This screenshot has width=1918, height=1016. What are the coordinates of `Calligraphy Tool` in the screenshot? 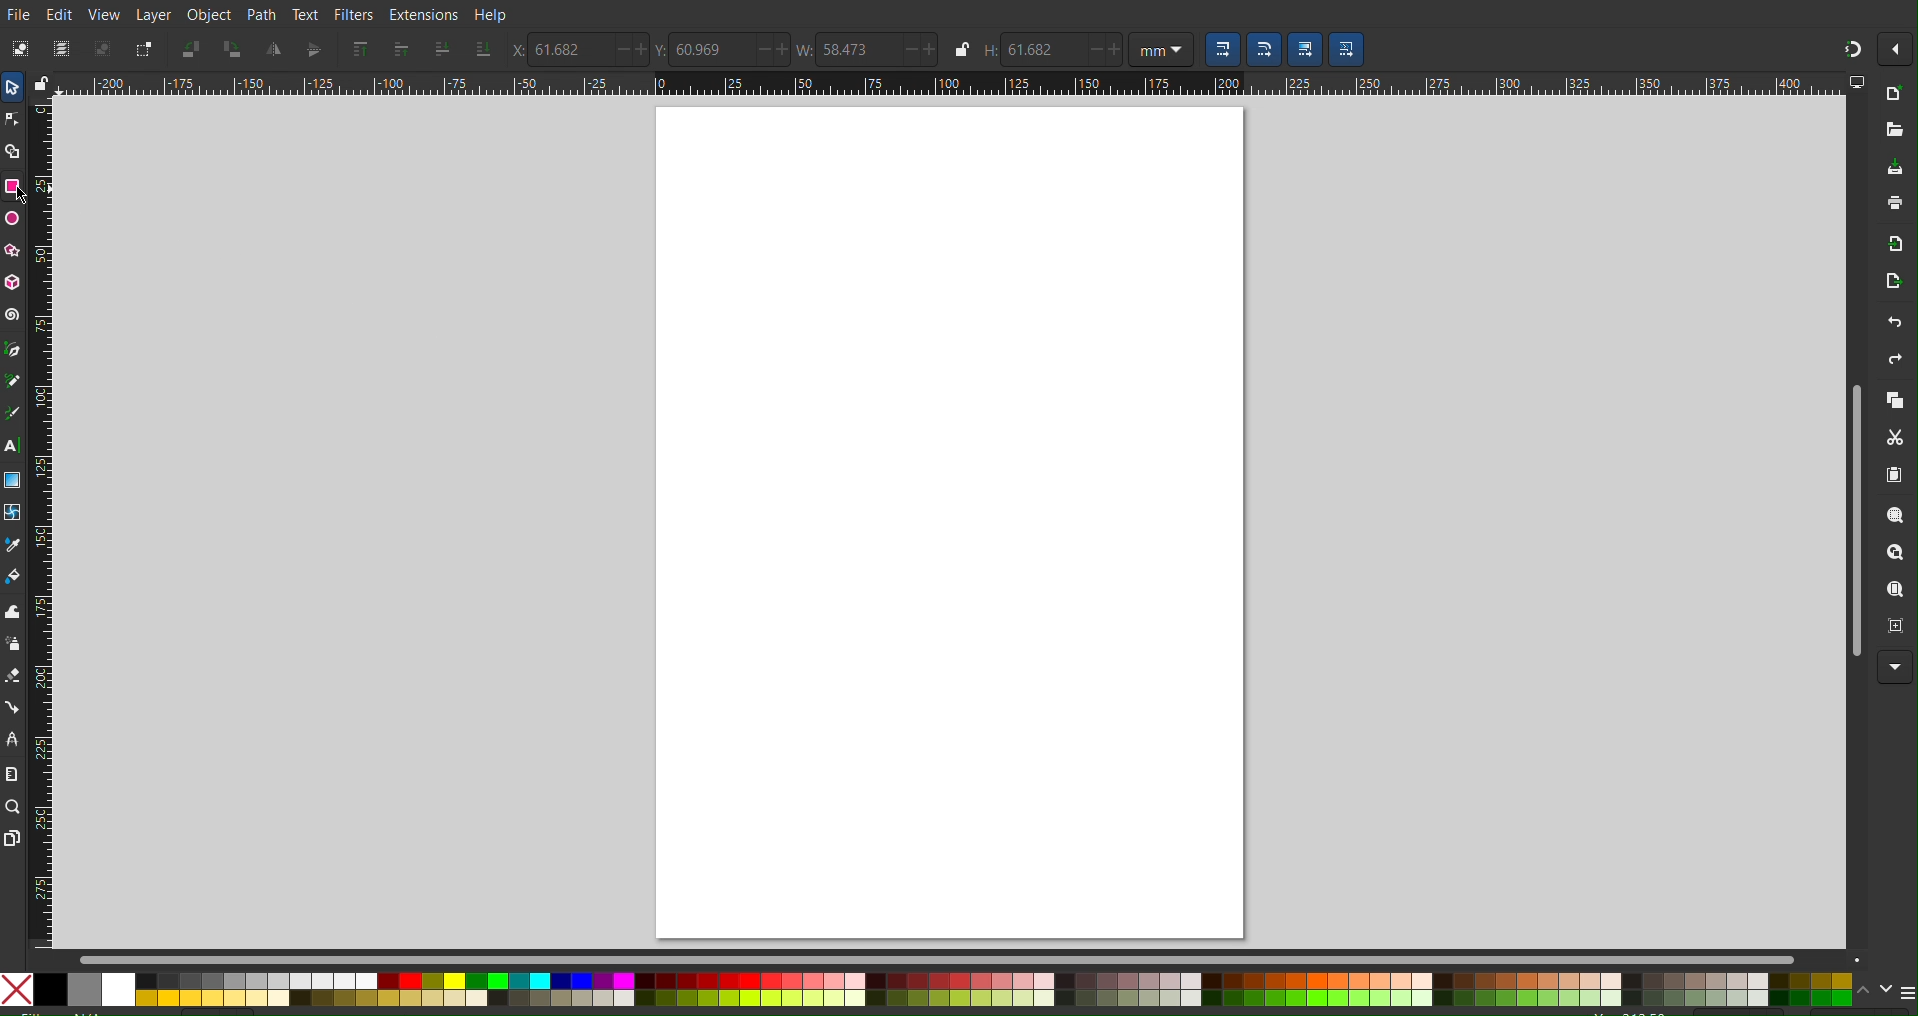 It's located at (12, 413).